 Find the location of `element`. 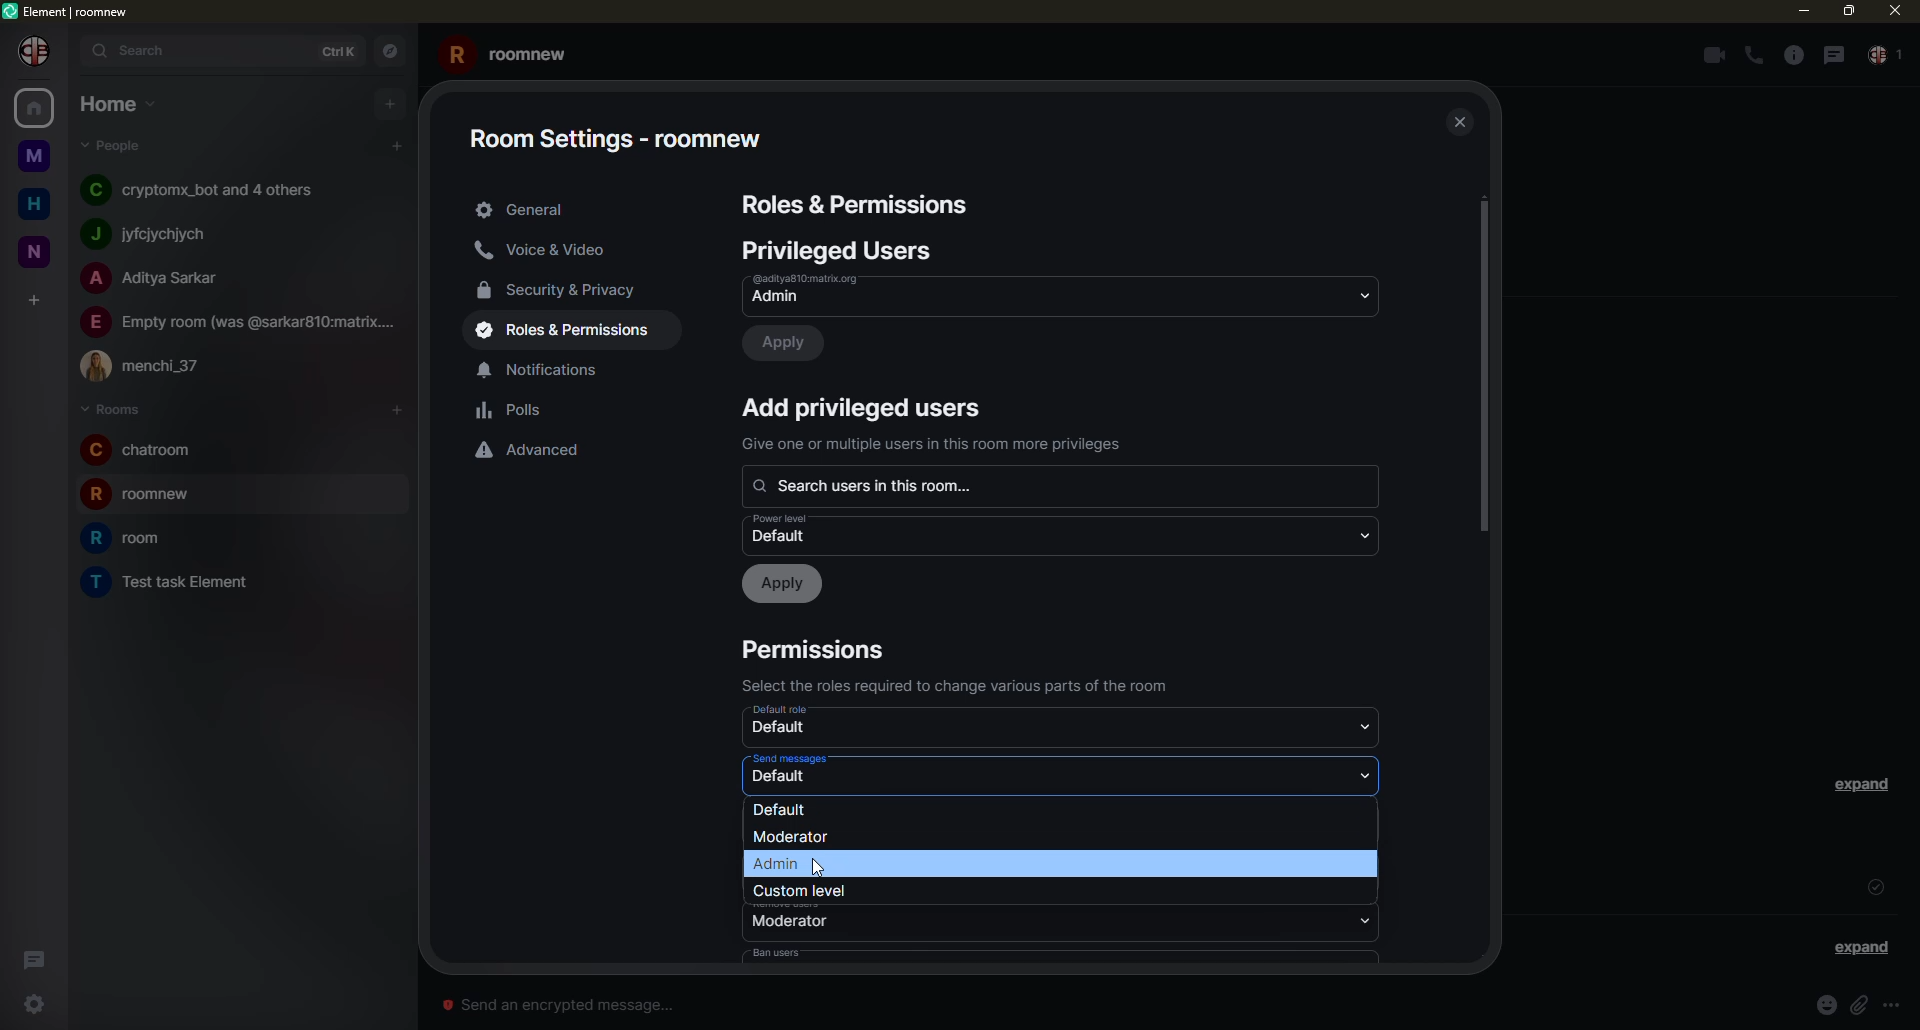

element is located at coordinates (68, 9).